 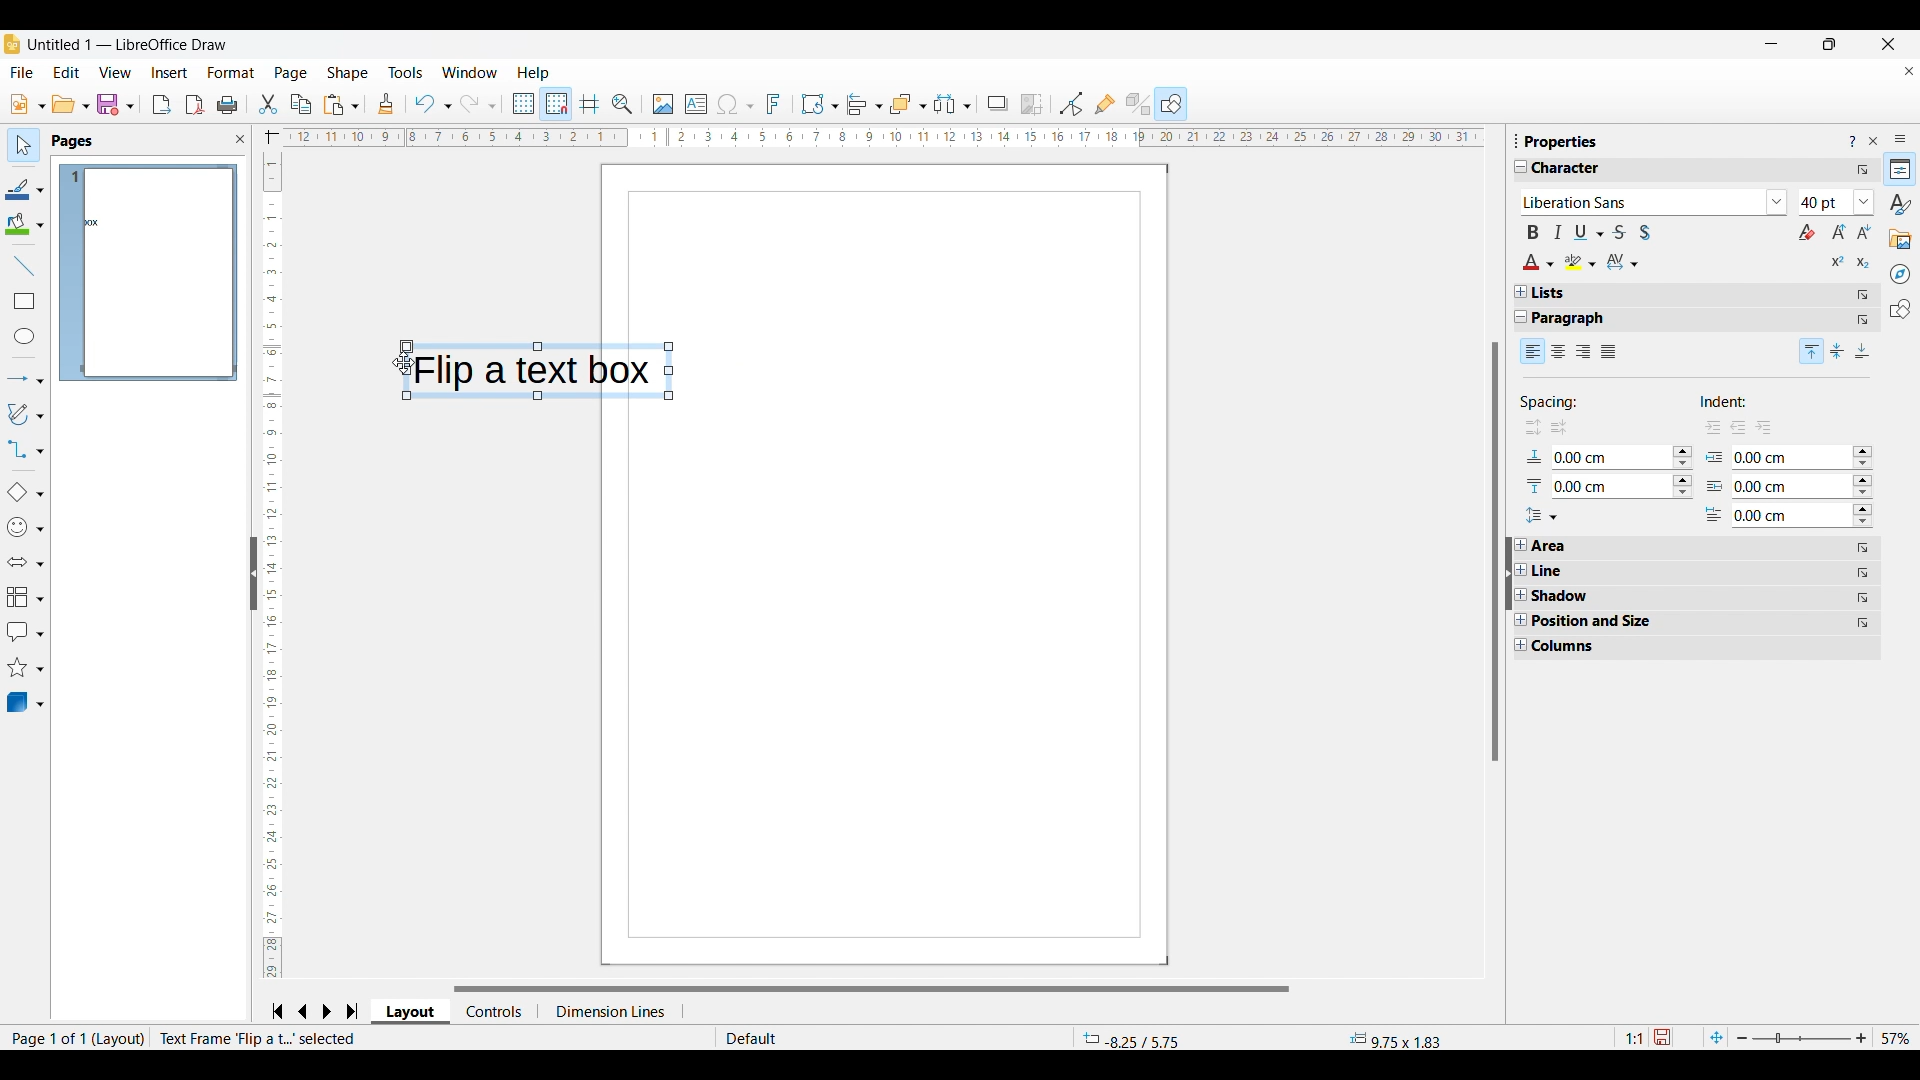 I want to click on Insert text box, so click(x=696, y=104).